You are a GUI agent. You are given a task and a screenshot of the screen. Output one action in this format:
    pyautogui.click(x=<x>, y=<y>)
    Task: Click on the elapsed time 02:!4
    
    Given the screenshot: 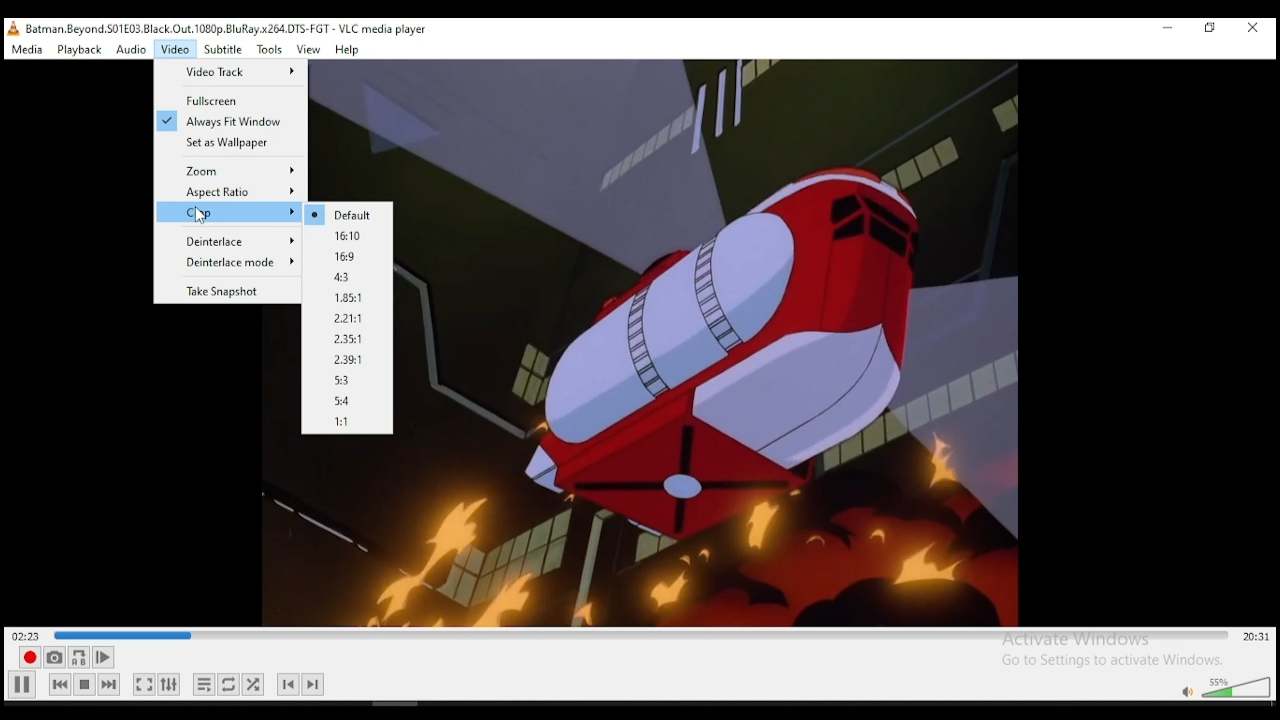 What is the action you would take?
    pyautogui.click(x=29, y=635)
    